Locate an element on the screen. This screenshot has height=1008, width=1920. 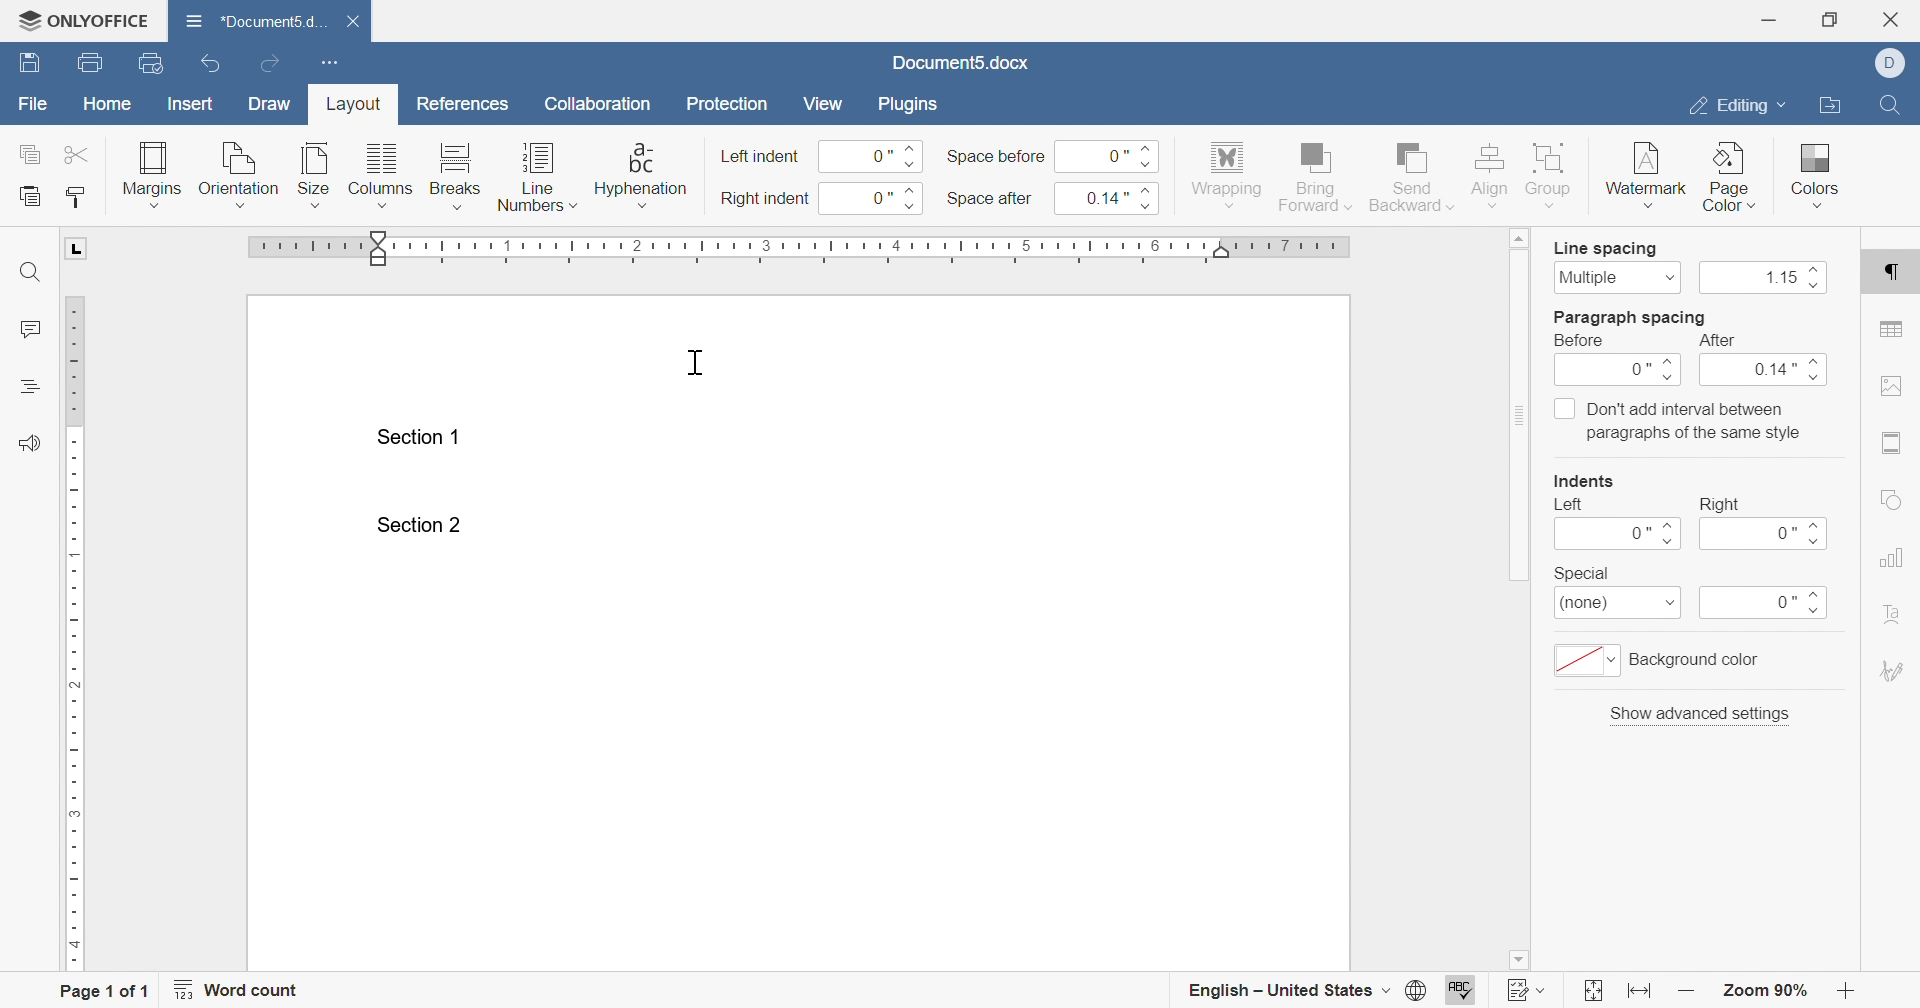
left indent is located at coordinates (762, 157).